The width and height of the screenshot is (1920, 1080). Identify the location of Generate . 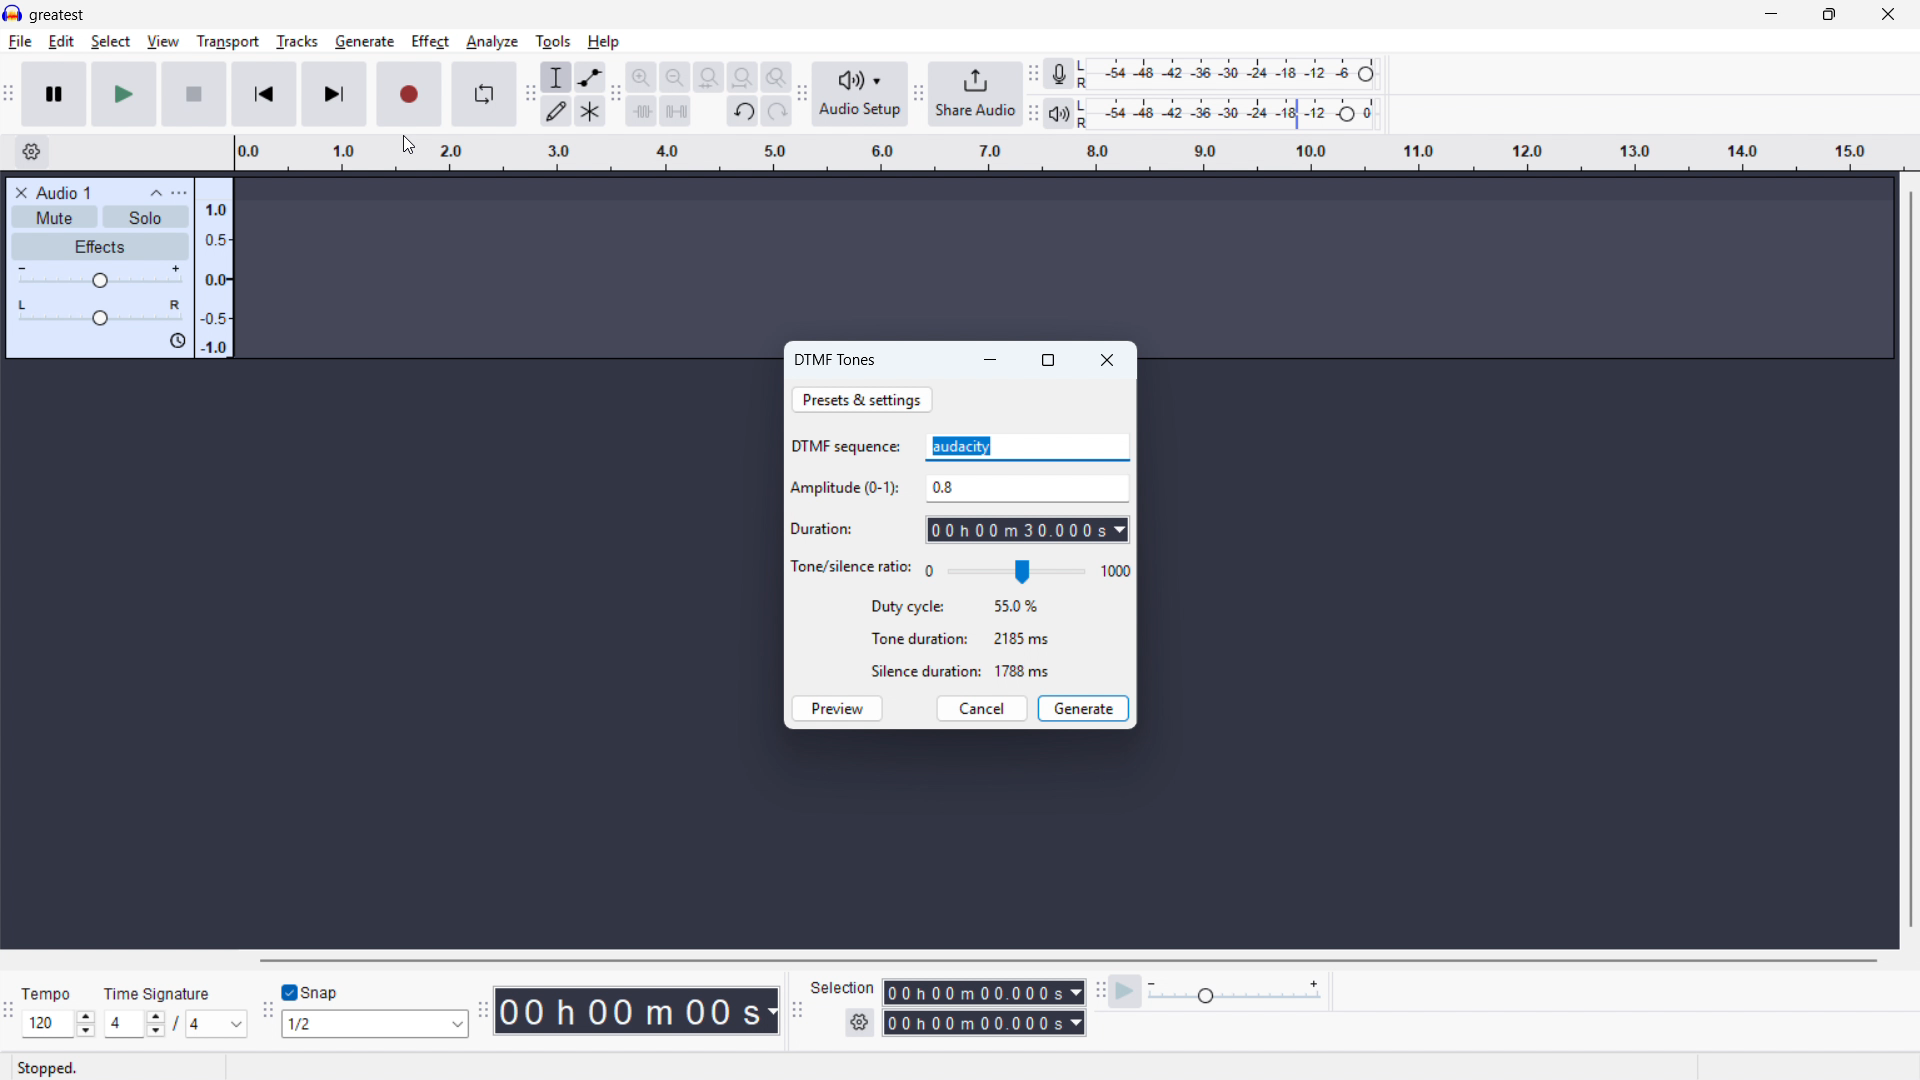
(1084, 708).